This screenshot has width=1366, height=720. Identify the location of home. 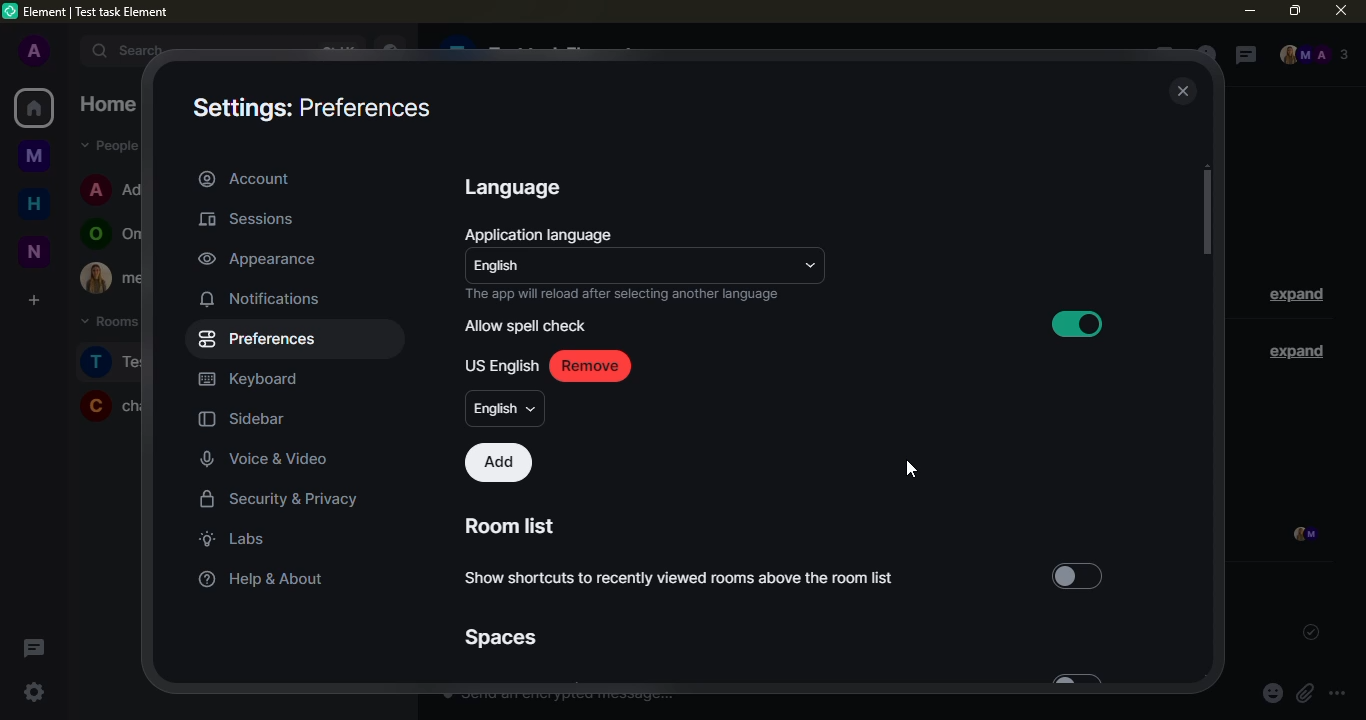
(34, 108).